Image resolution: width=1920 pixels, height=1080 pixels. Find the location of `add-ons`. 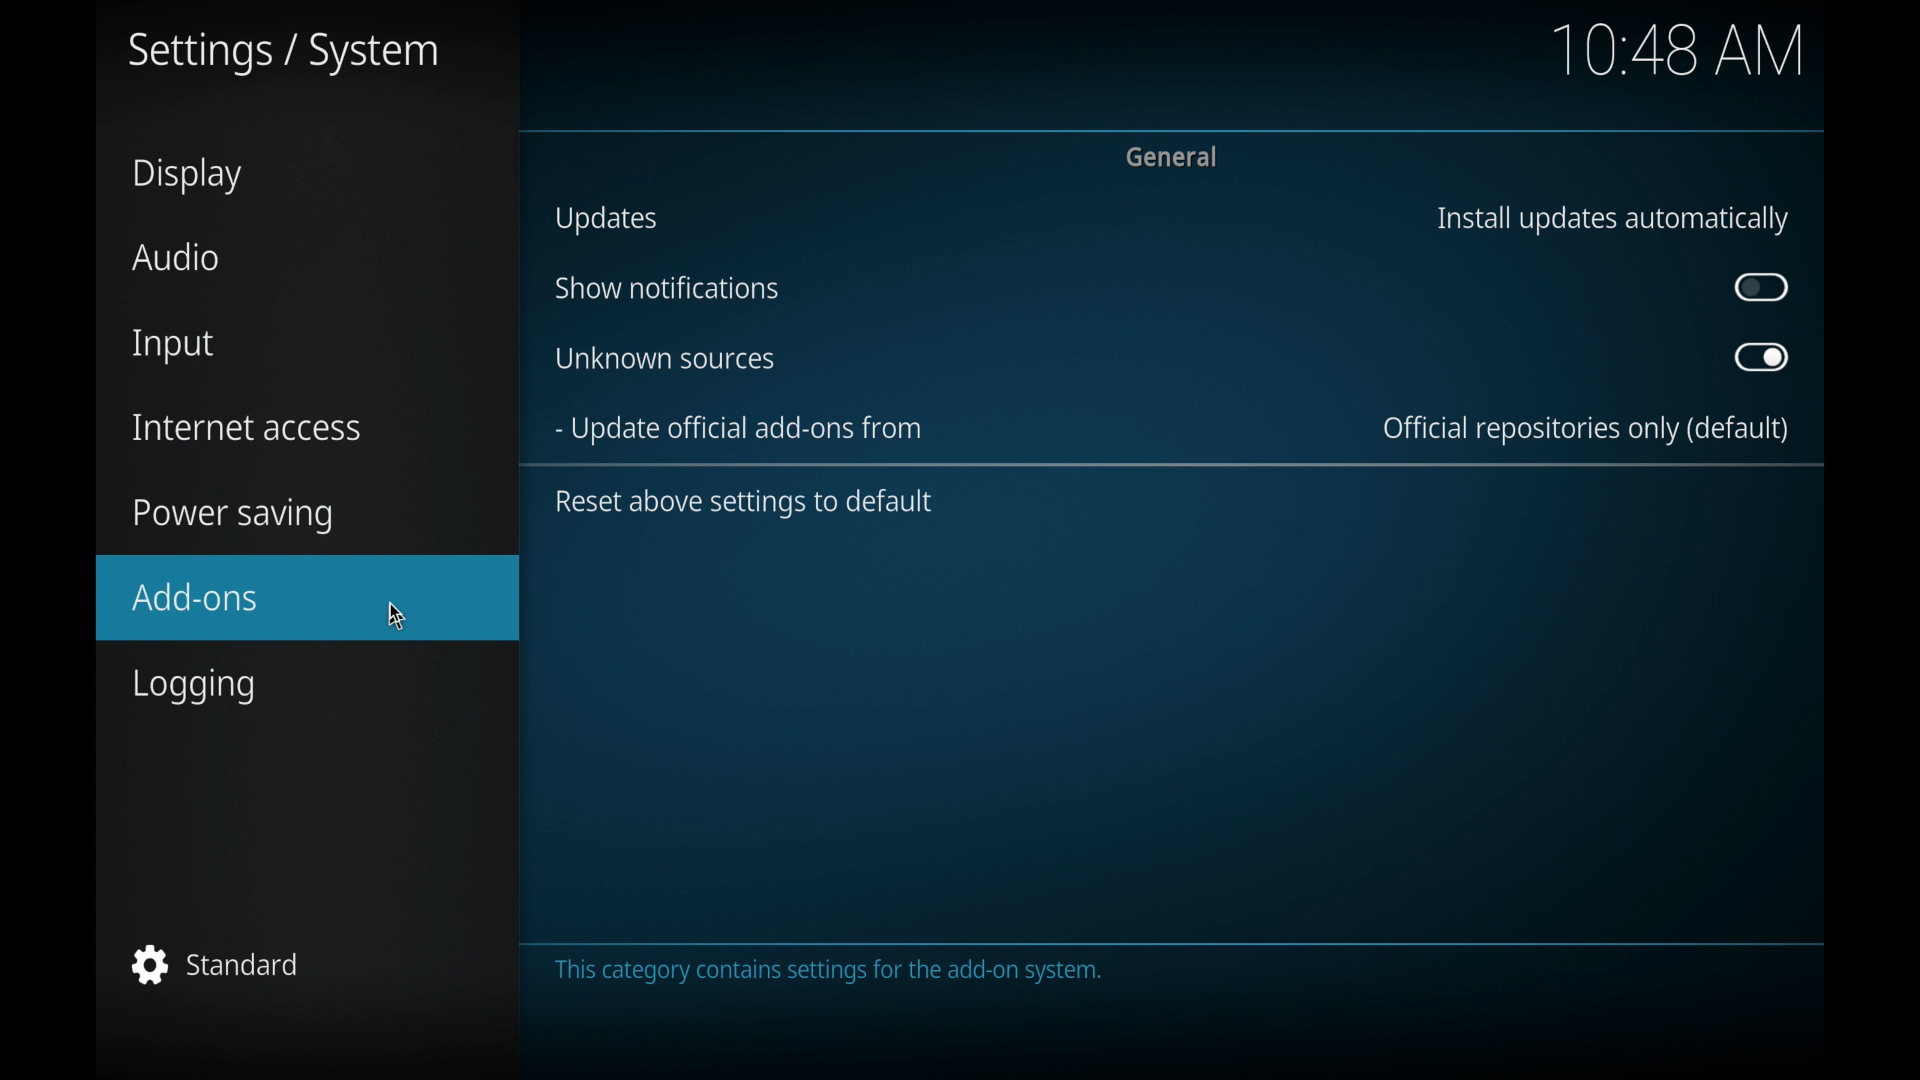

add-ons is located at coordinates (194, 595).